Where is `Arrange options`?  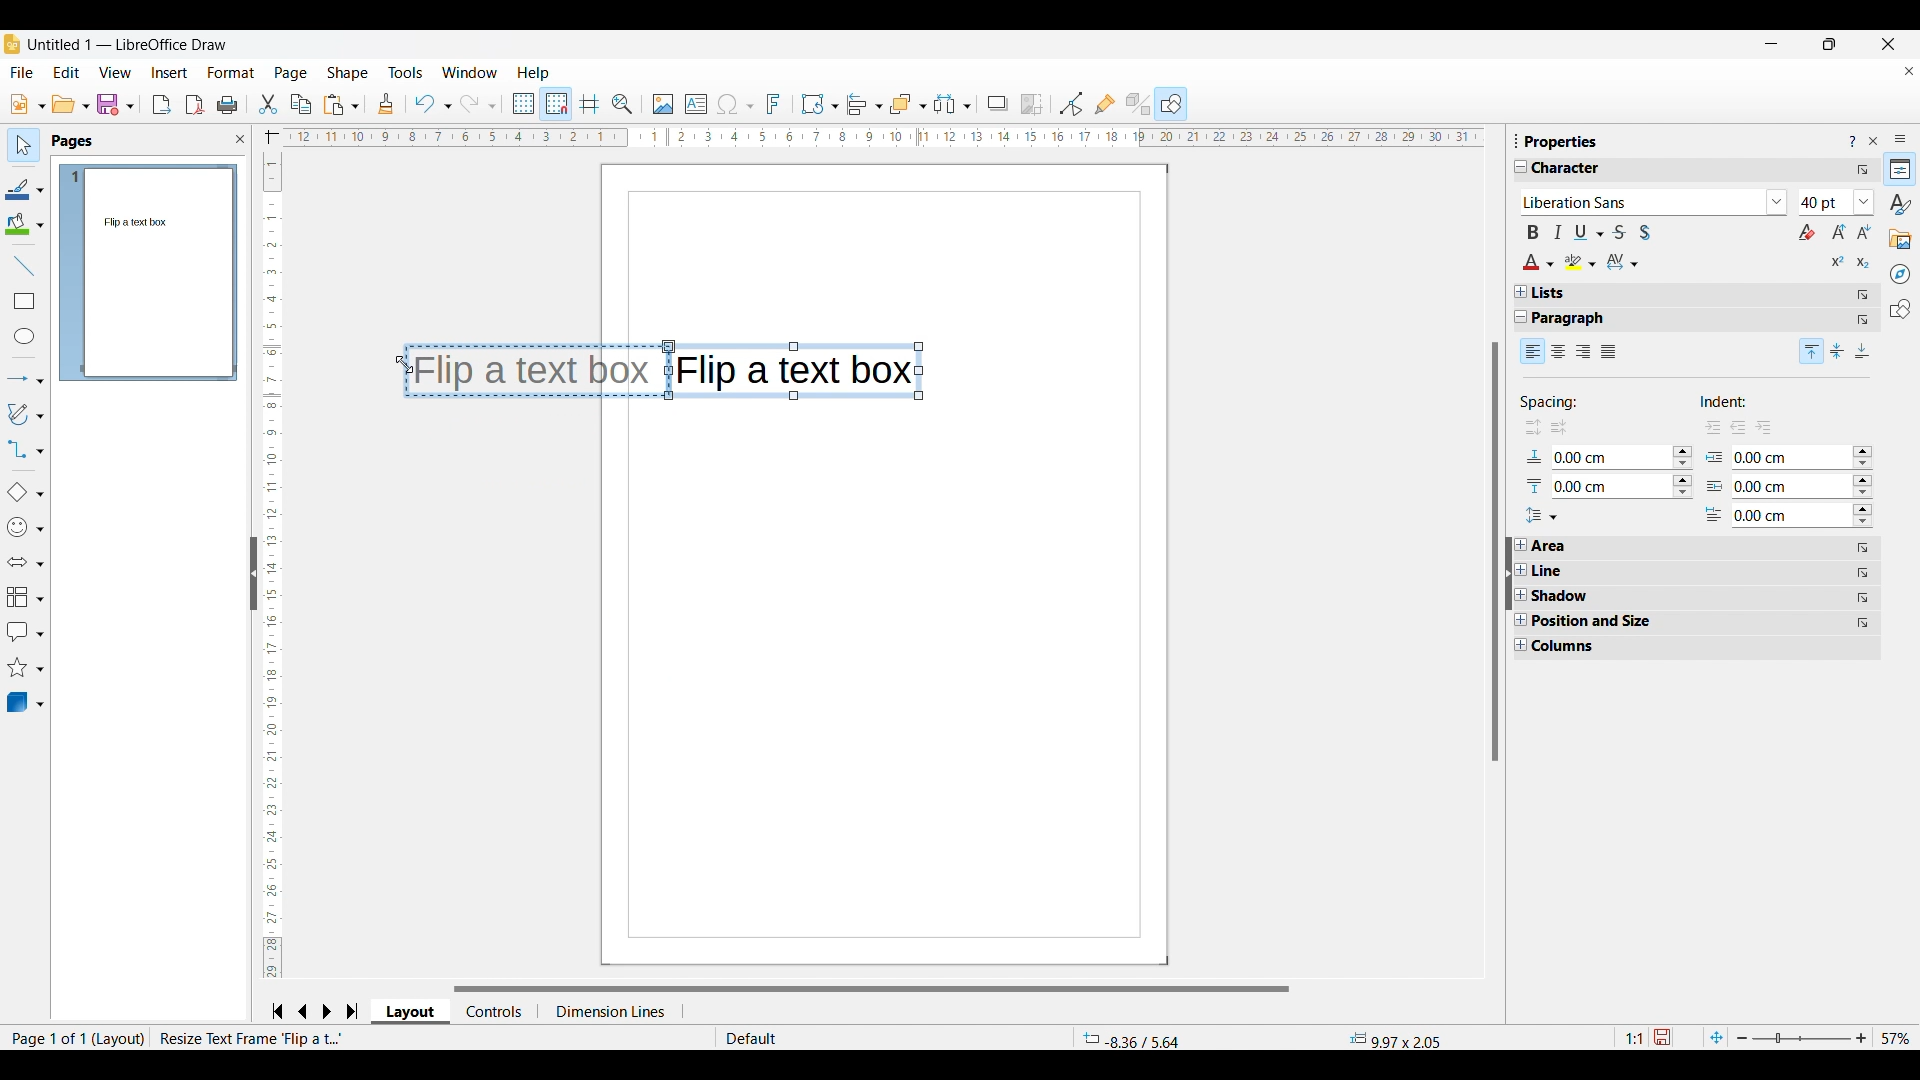
Arrange options is located at coordinates (908, 105).